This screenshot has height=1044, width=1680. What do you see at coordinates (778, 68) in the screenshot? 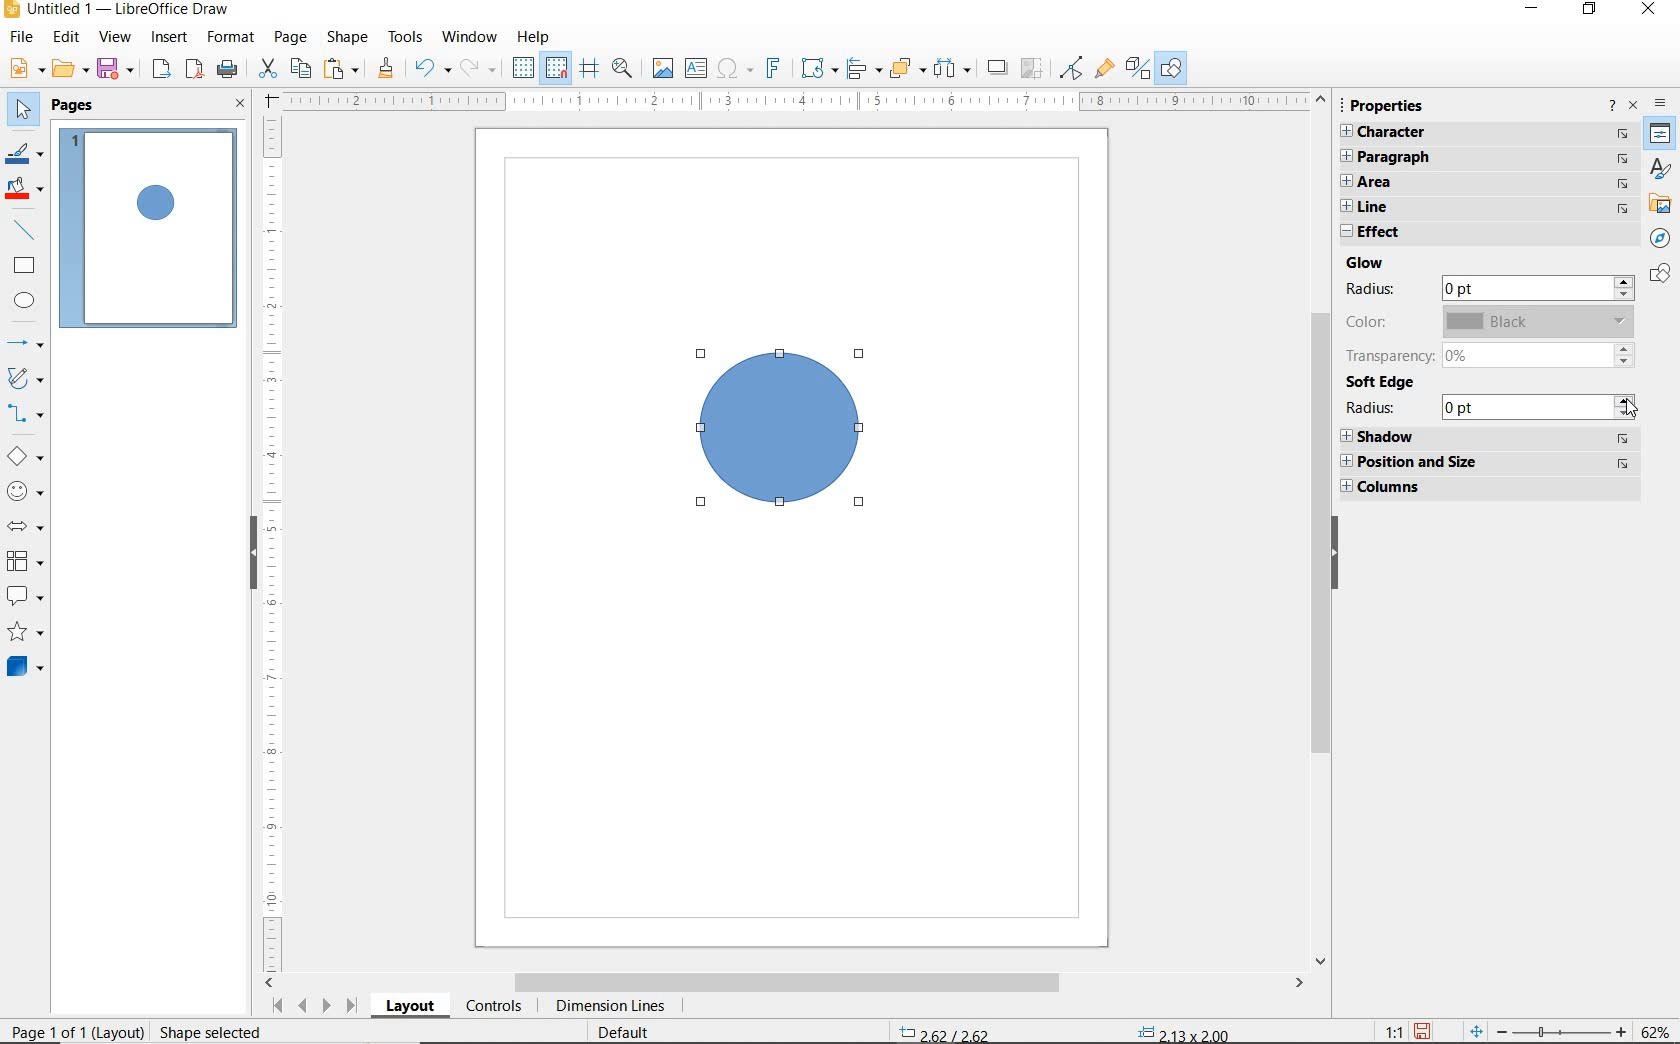
I see `INSERT FRONTWORK TEXT` at bounding box center [778, 68].